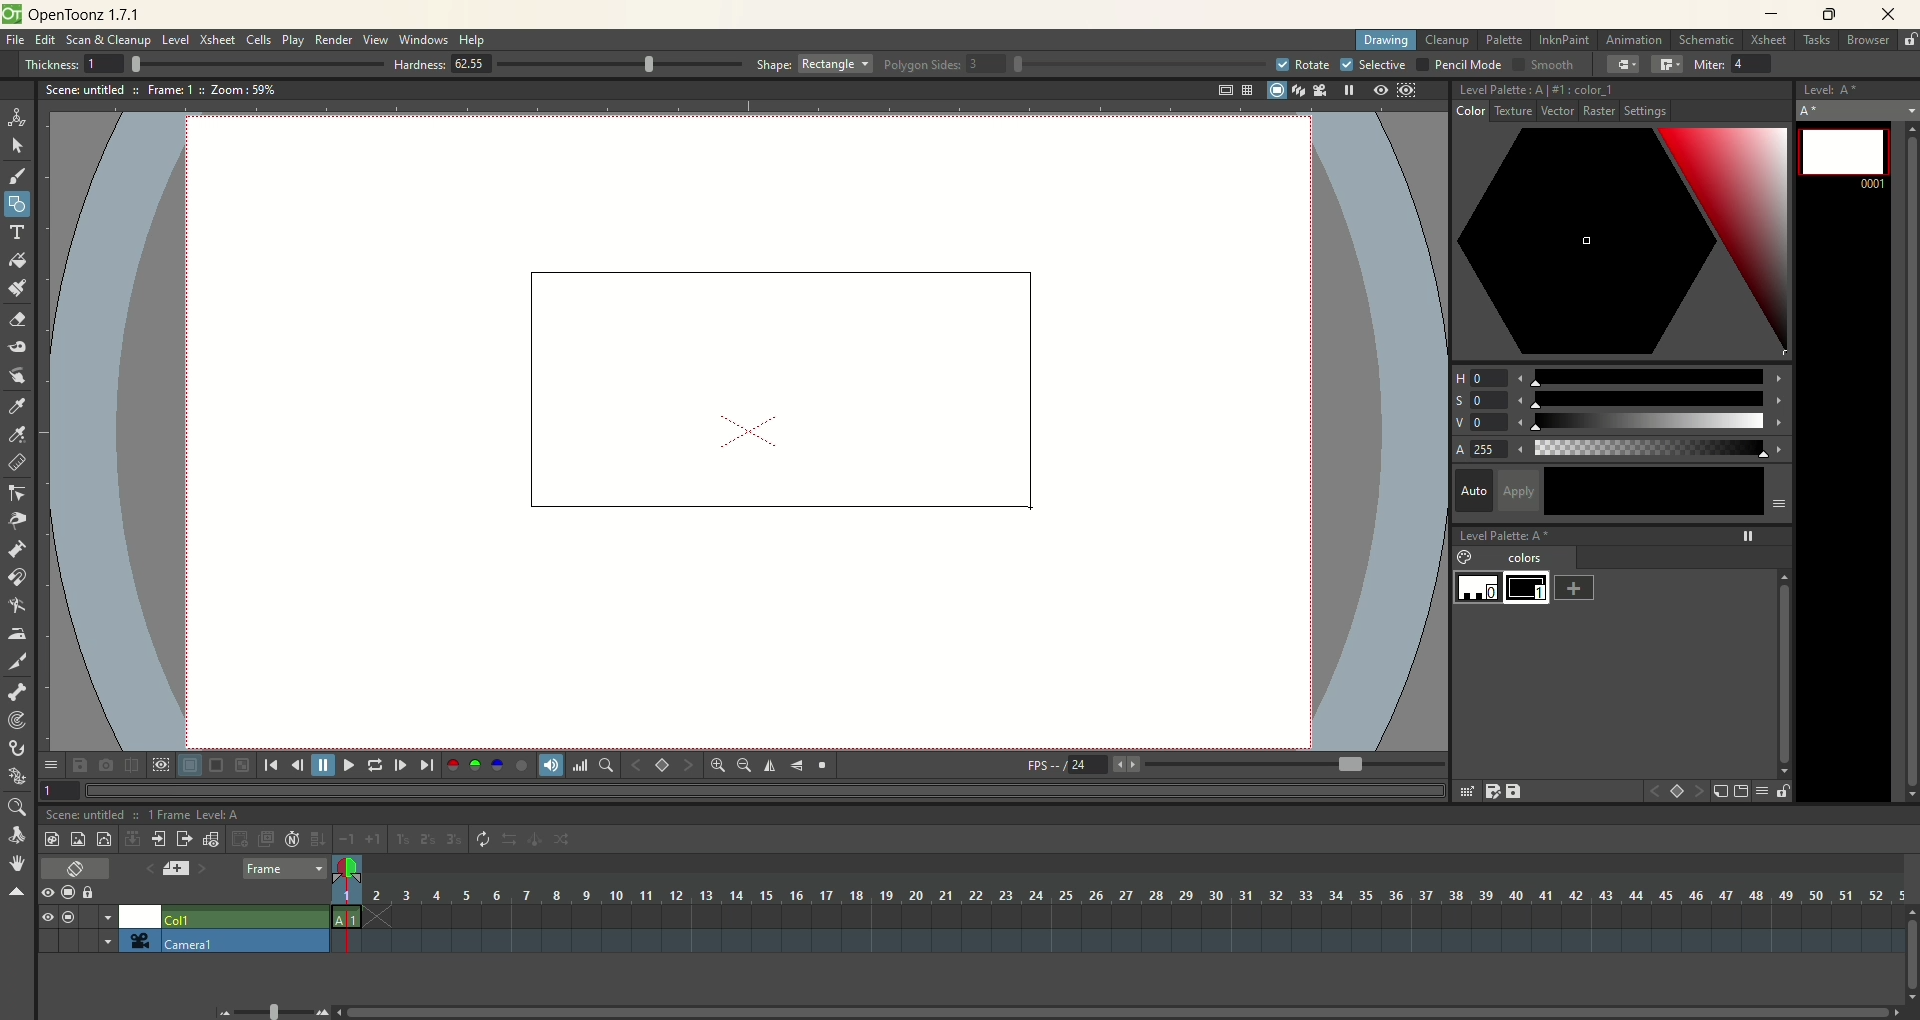  I want to click on value, so click(1622, 423).